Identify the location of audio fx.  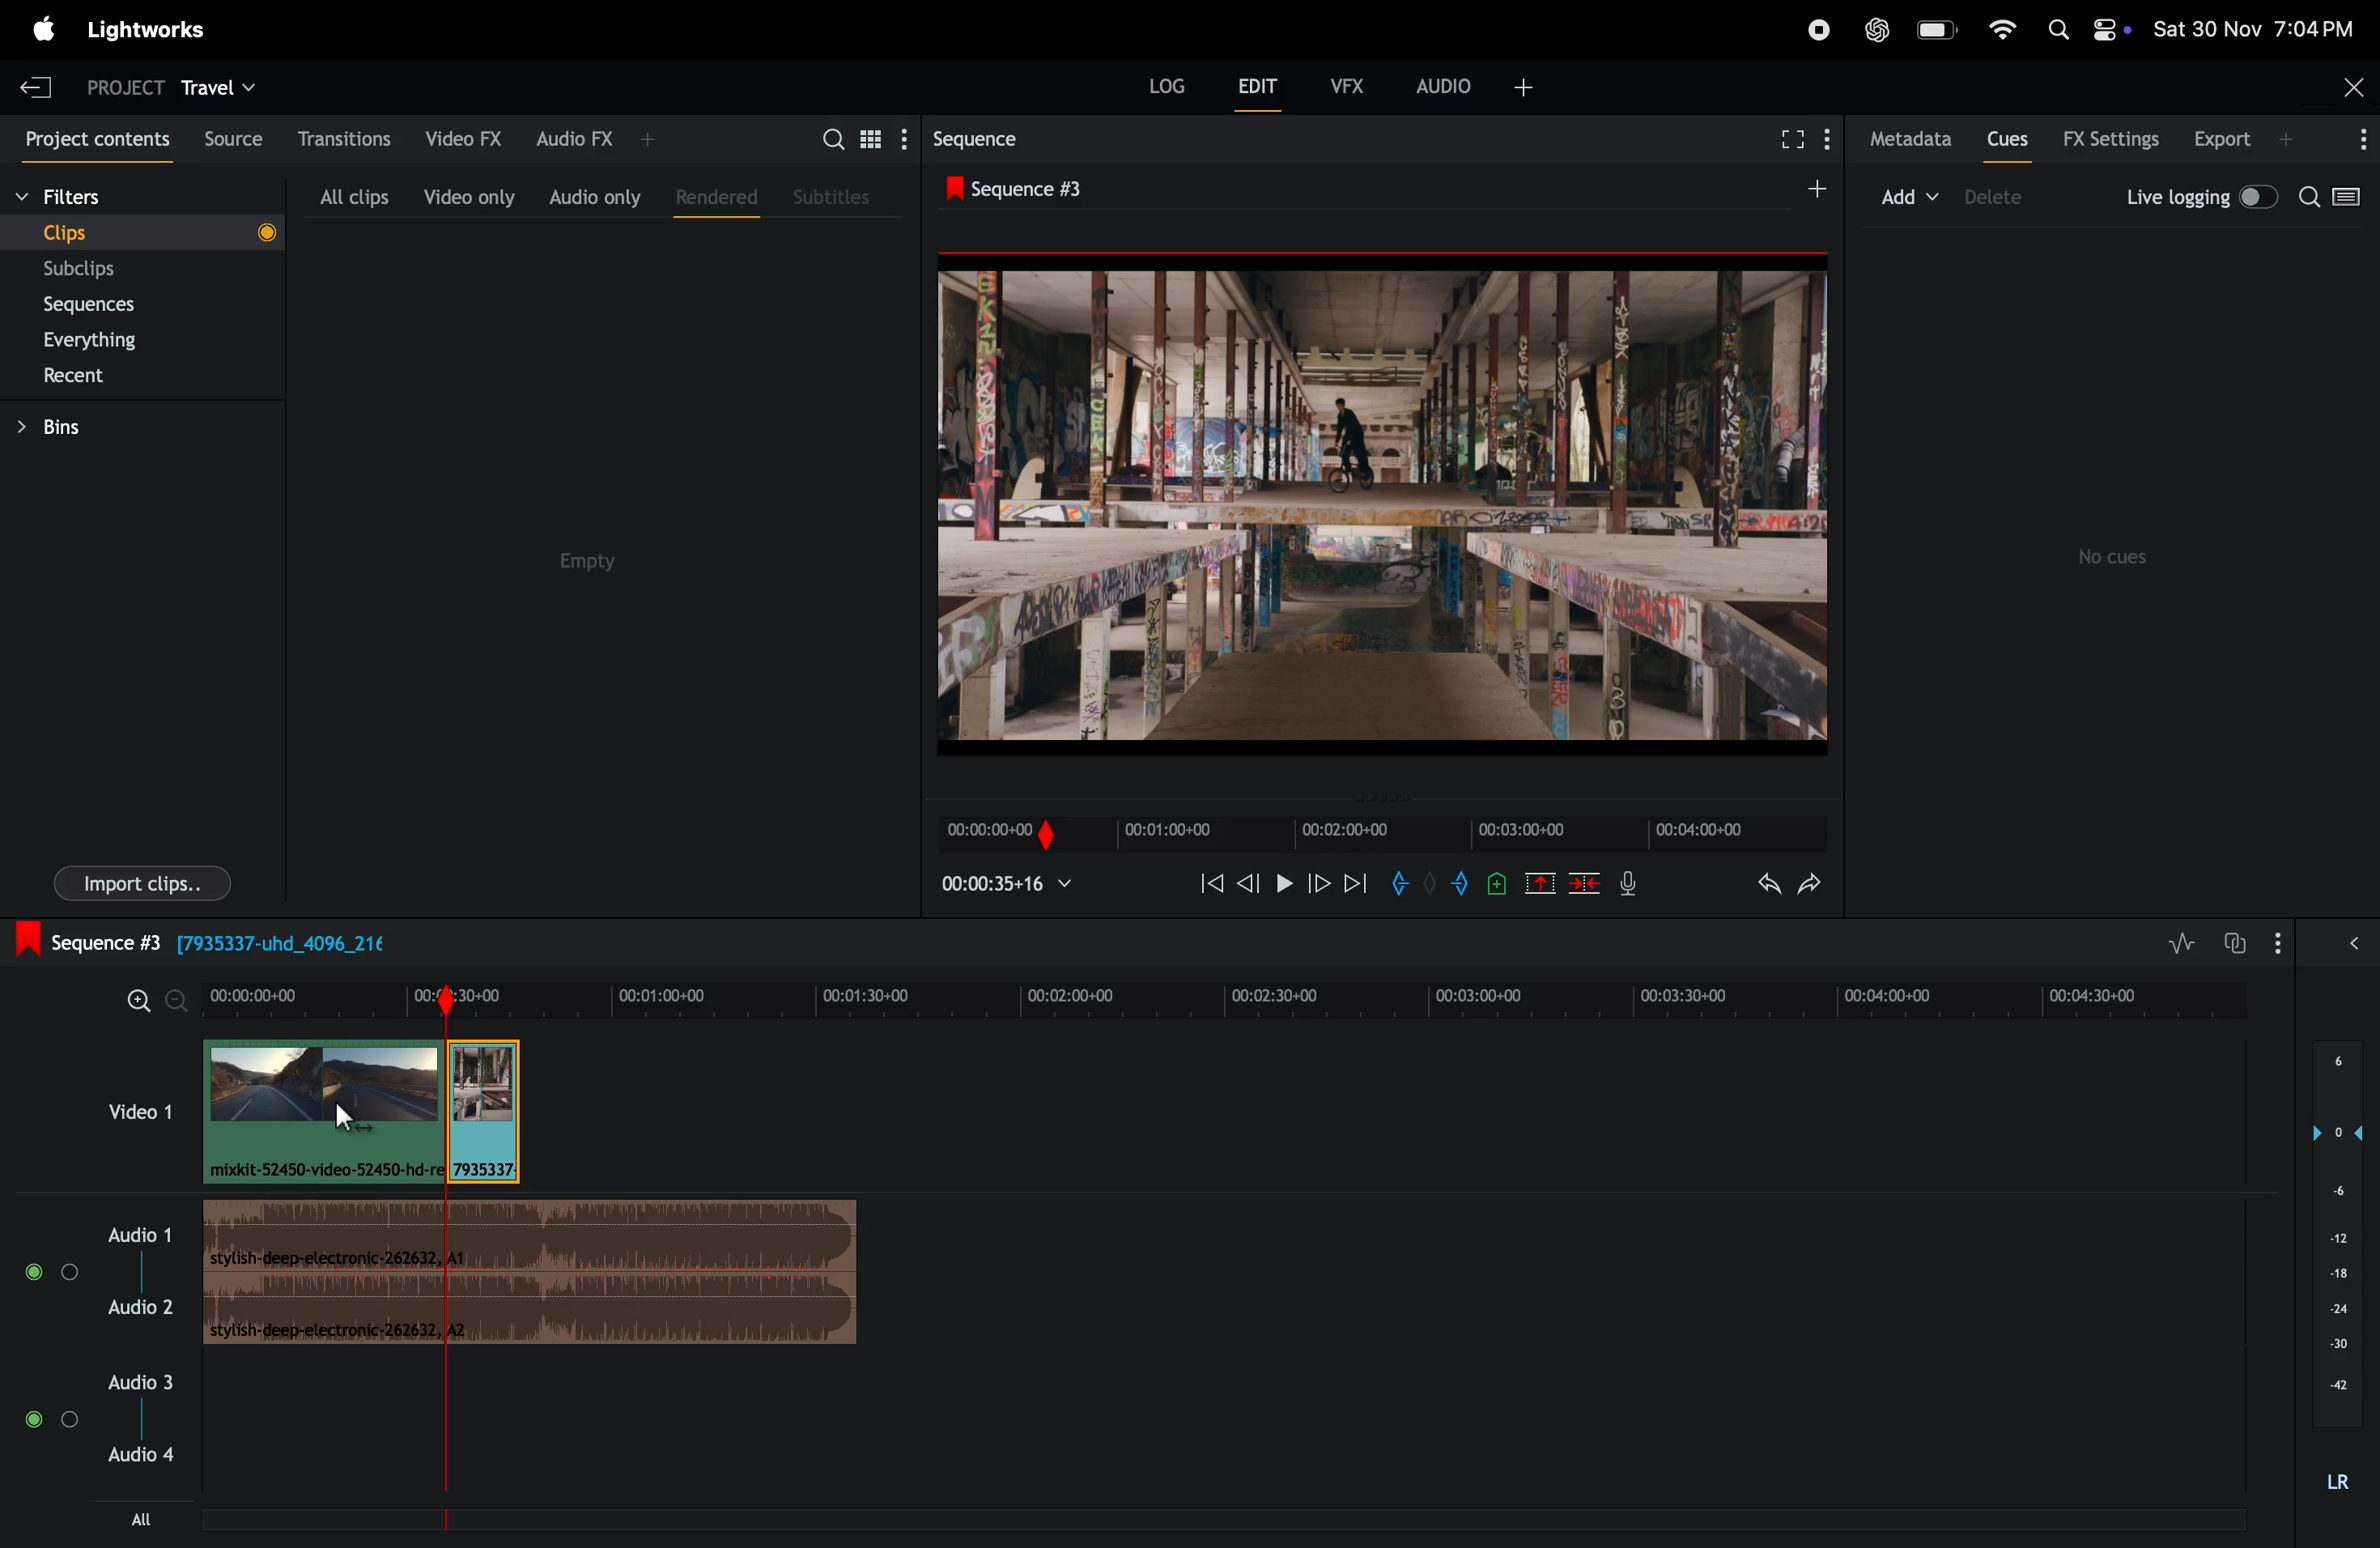
(591, 139).